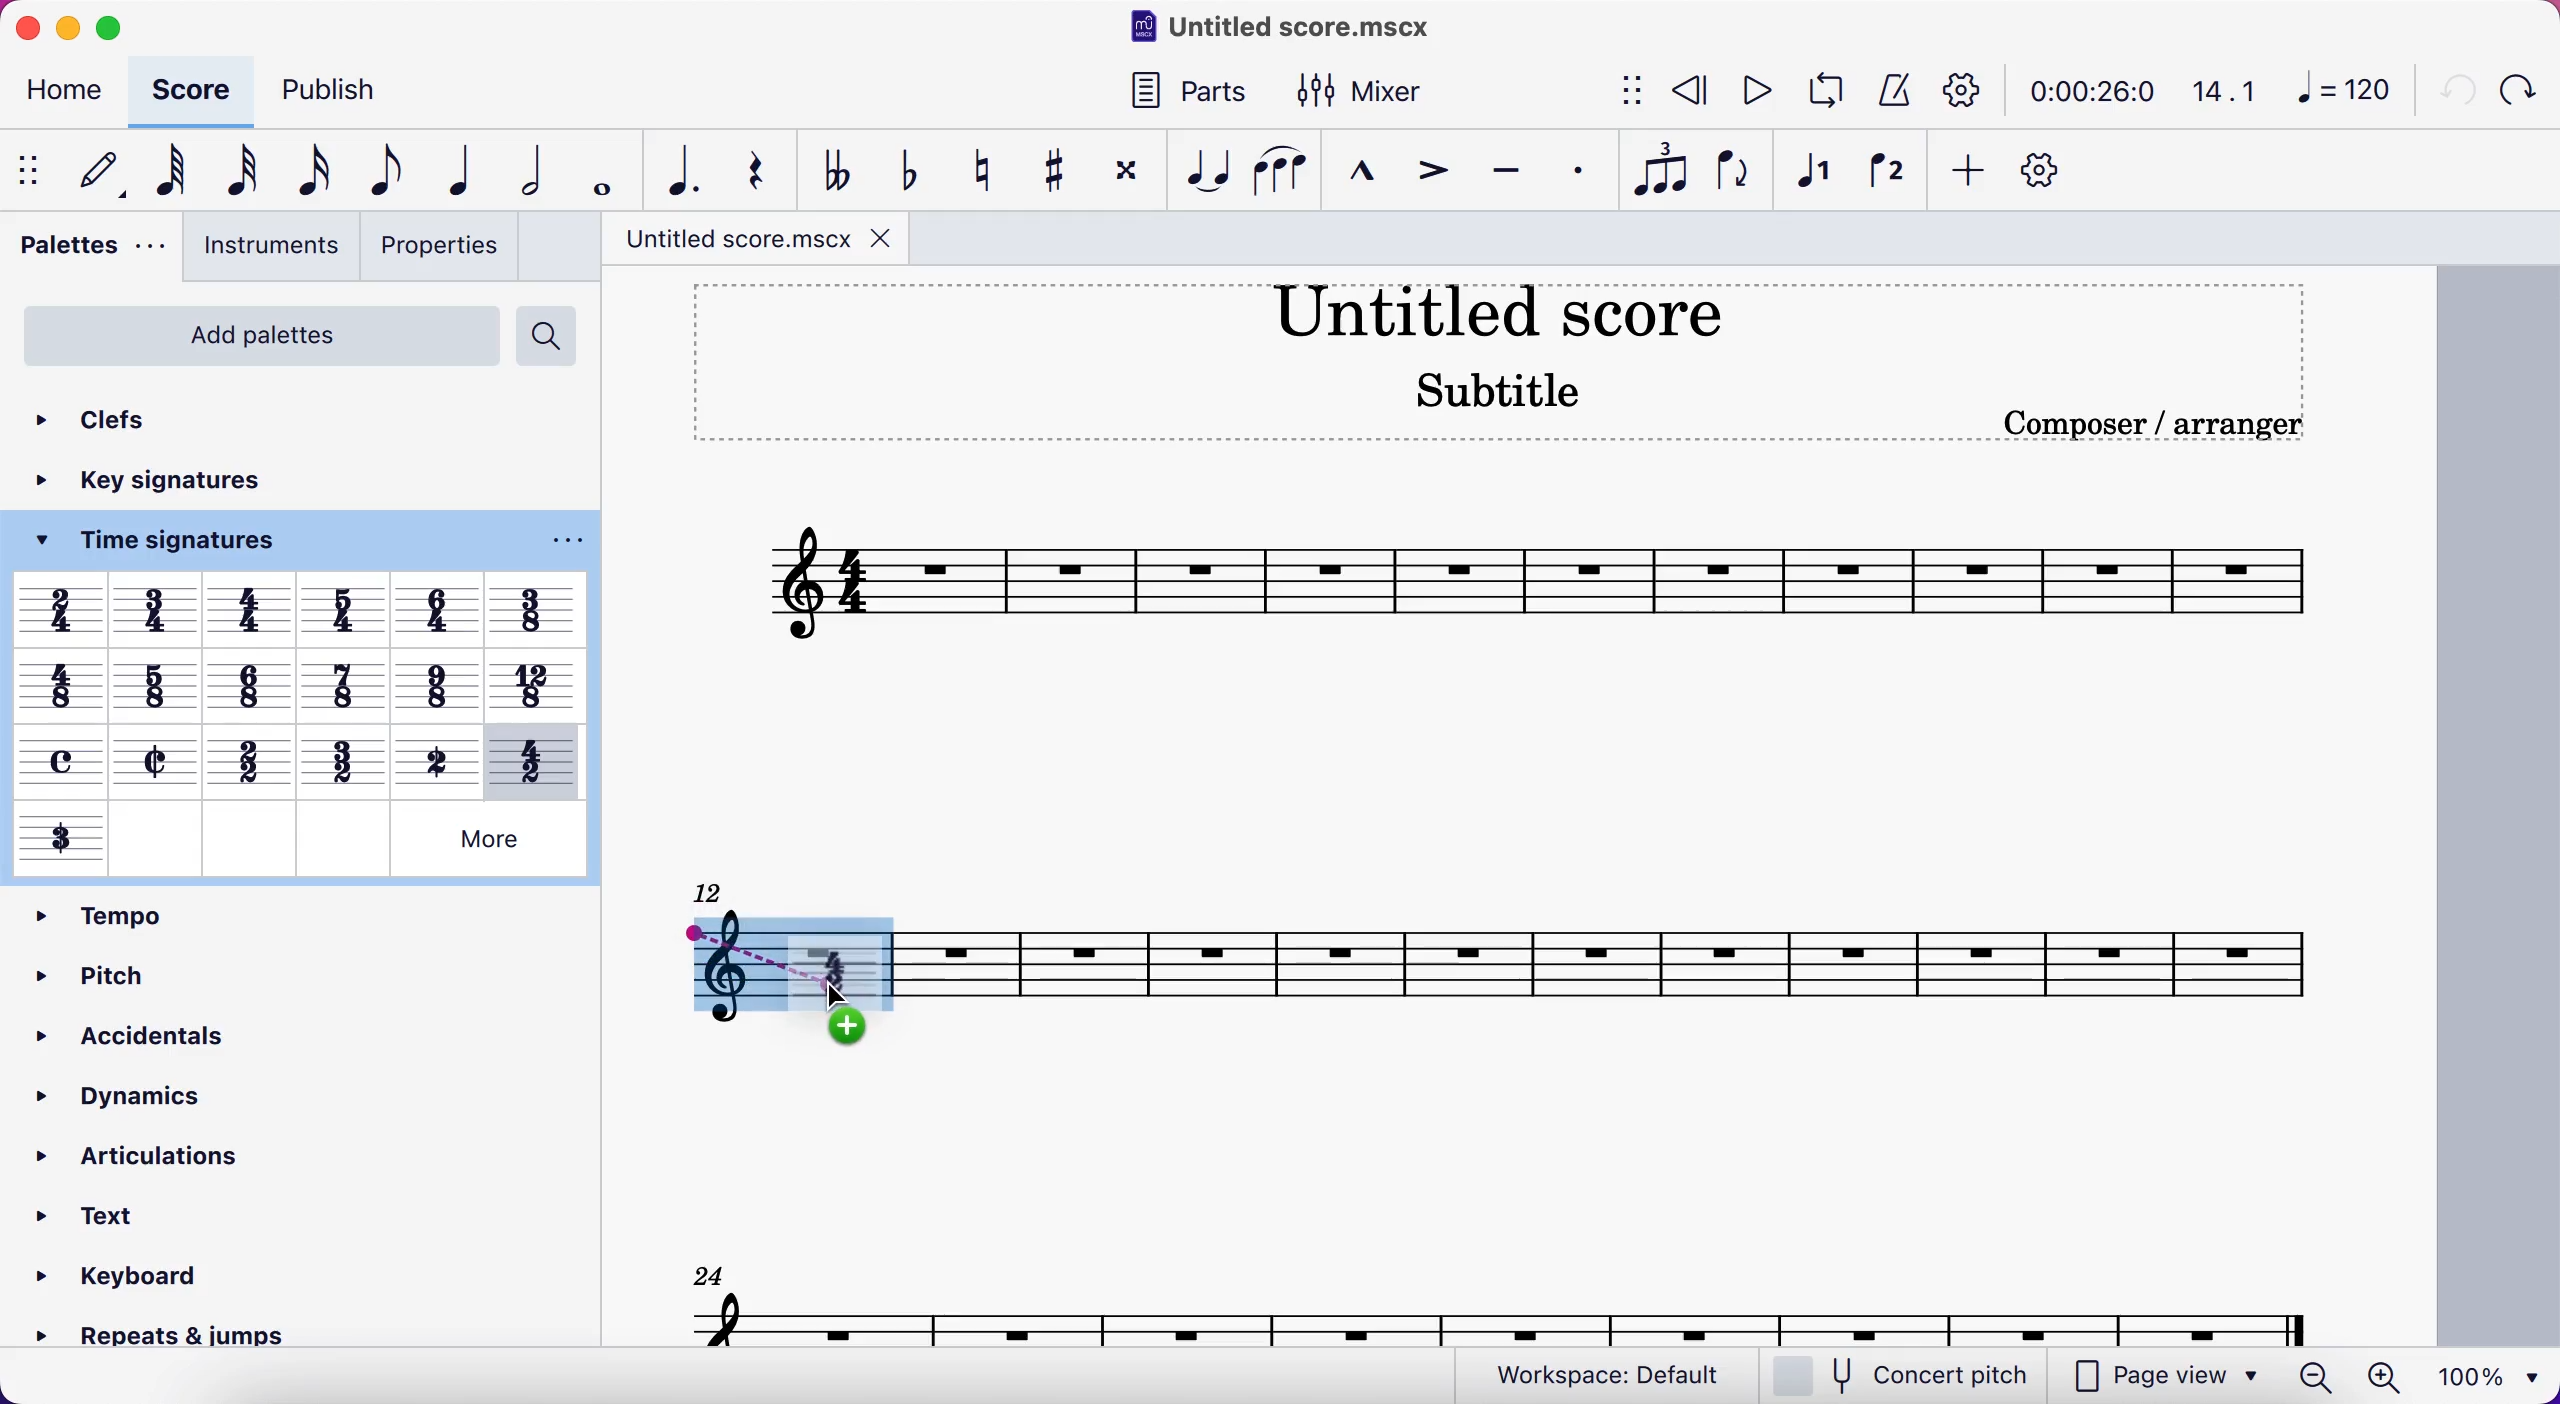  I want to click on , so click(61, 760).